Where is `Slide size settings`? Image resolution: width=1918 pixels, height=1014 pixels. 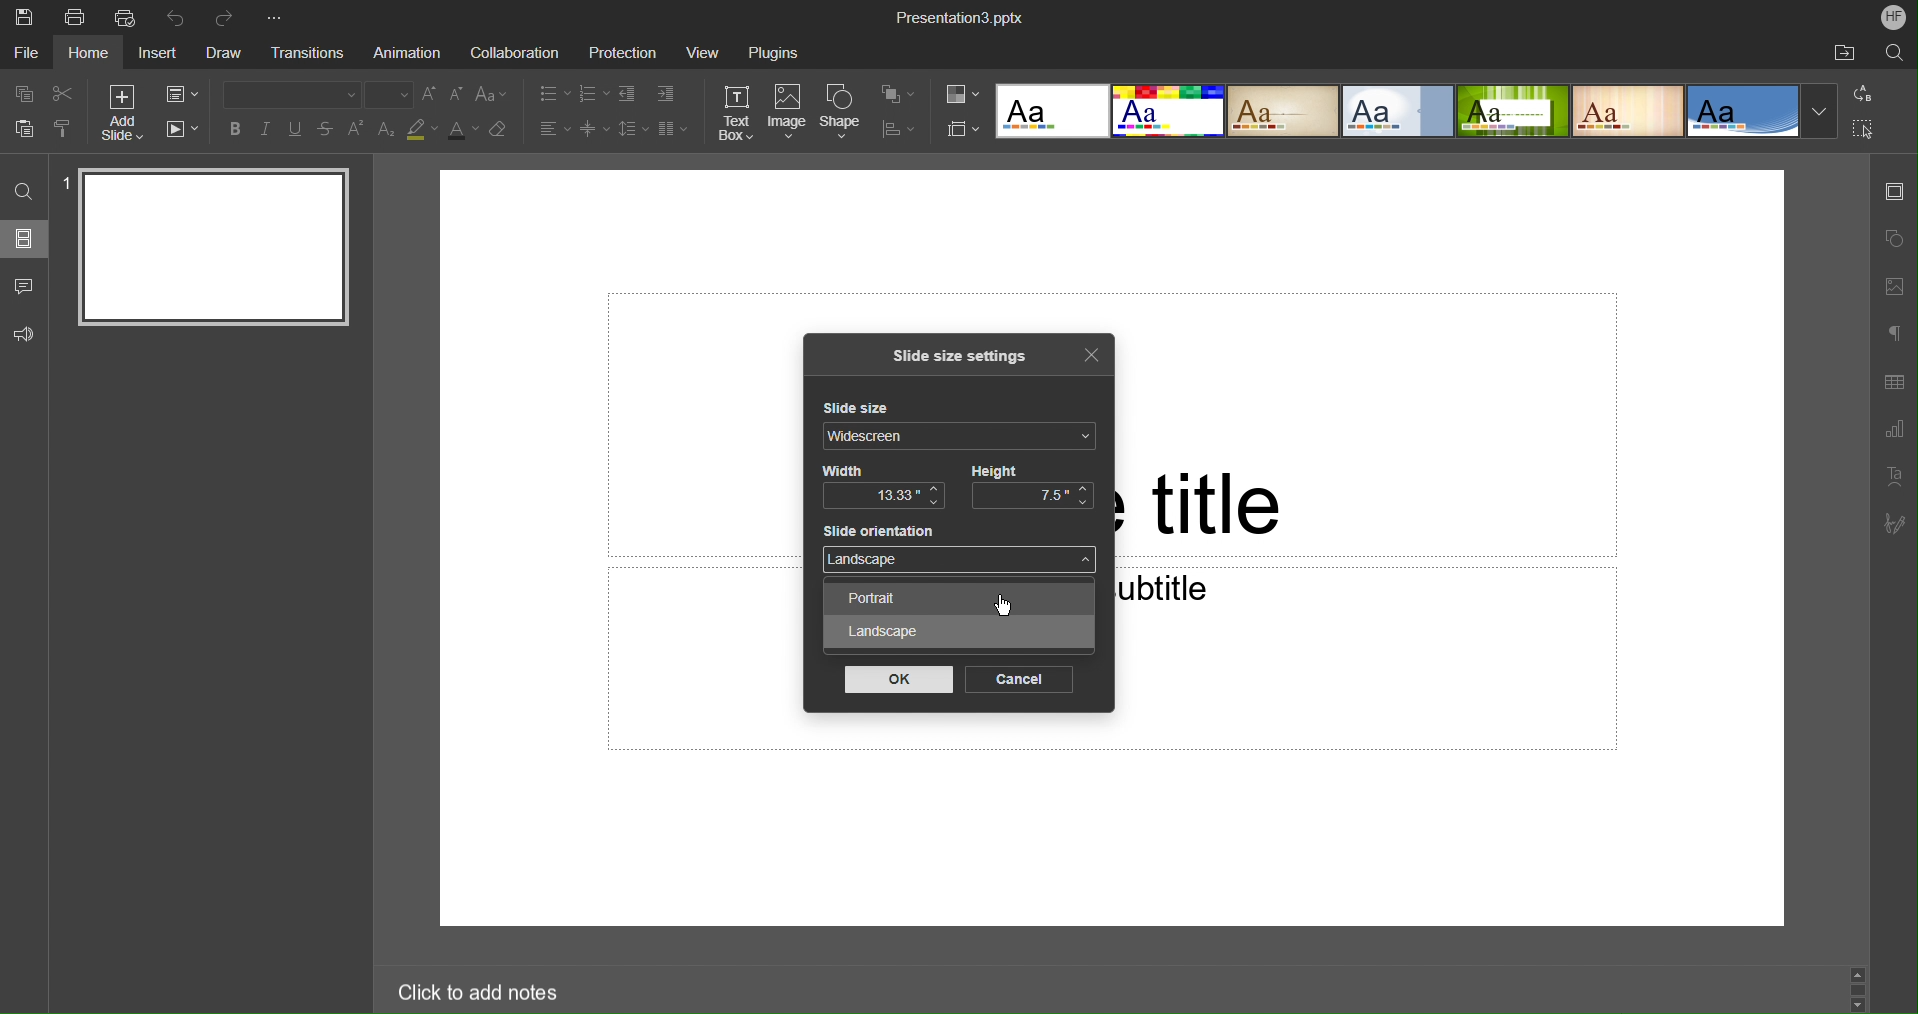 Slide size settings is located at coordinates (966, 356).